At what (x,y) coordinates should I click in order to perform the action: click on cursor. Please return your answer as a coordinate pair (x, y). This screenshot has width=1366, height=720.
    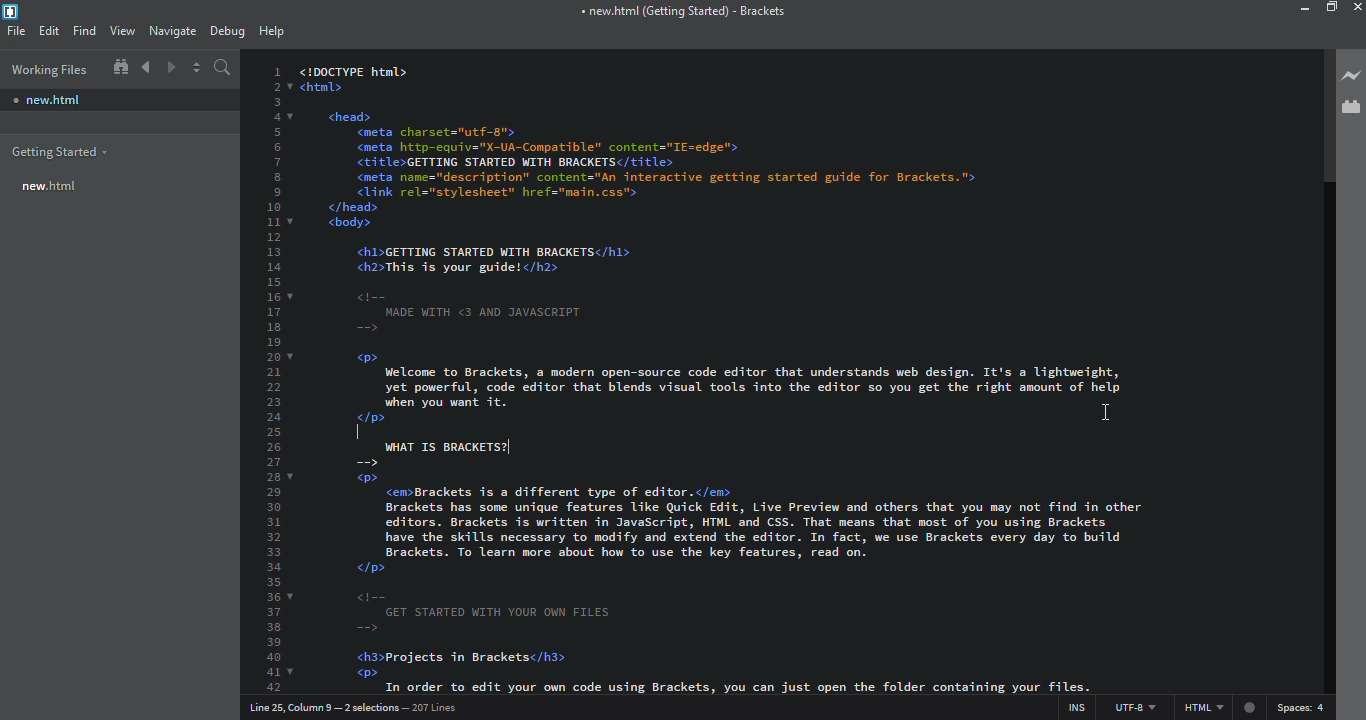
    Looking at the image, I should click on (377, 431).